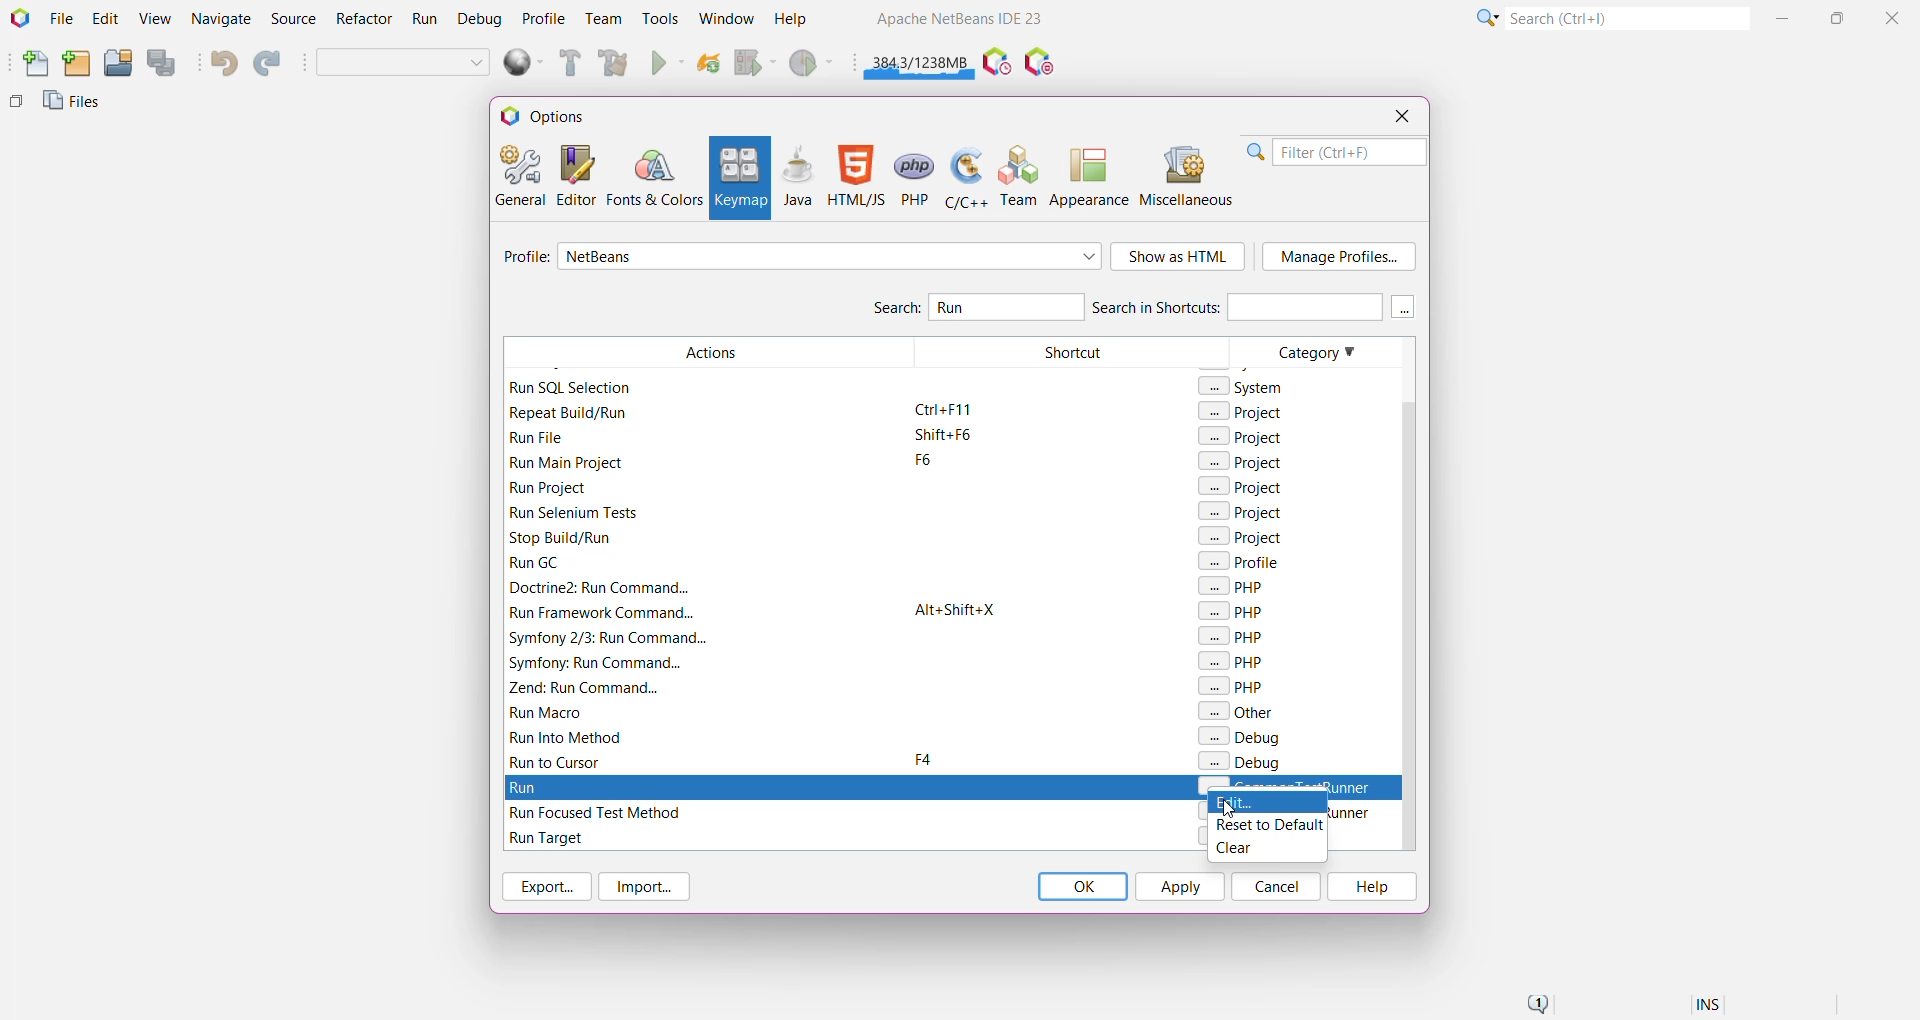 This screenshot has height=1020, width=1920. I want to click on Maximize, so click(1840, 16).